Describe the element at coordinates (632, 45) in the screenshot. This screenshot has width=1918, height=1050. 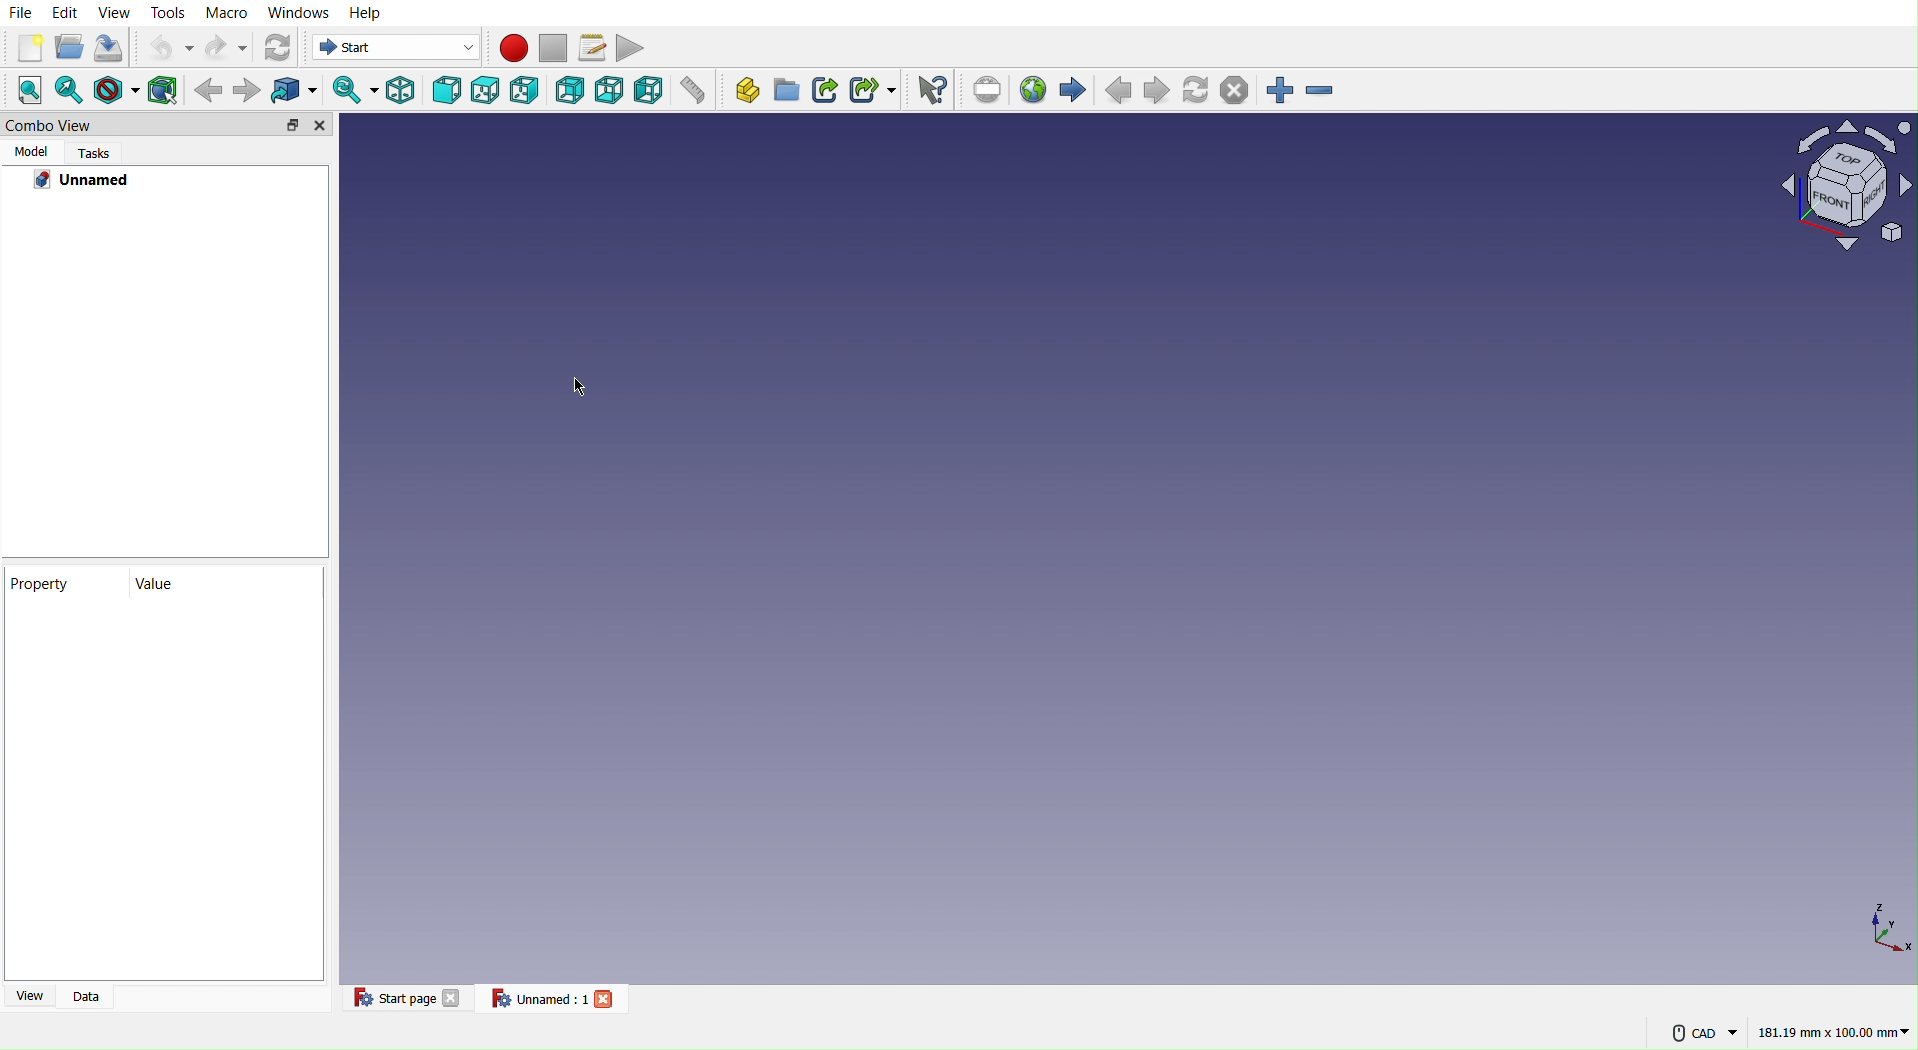
I see `Execute the macro in the editor` at that location.